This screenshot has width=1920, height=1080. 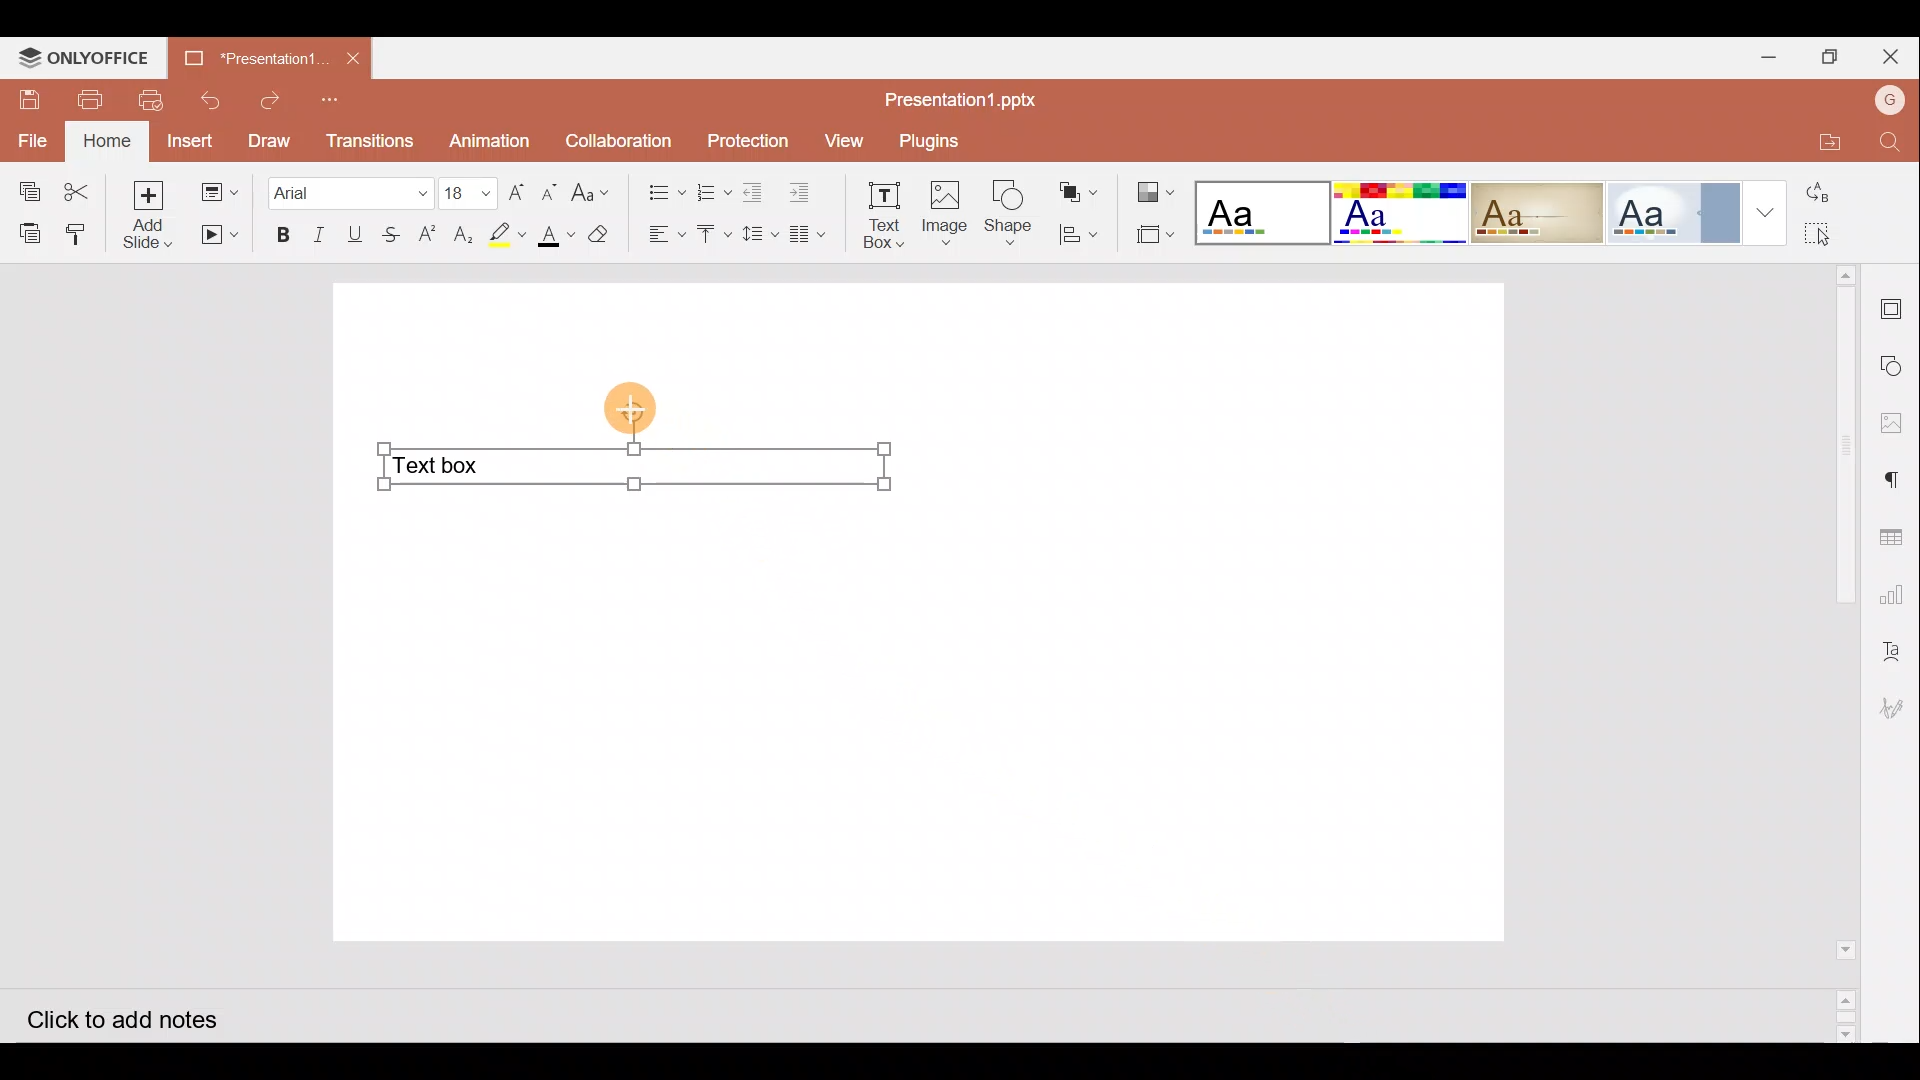 I want to click on Maximize, so click(x=1835, y=56).